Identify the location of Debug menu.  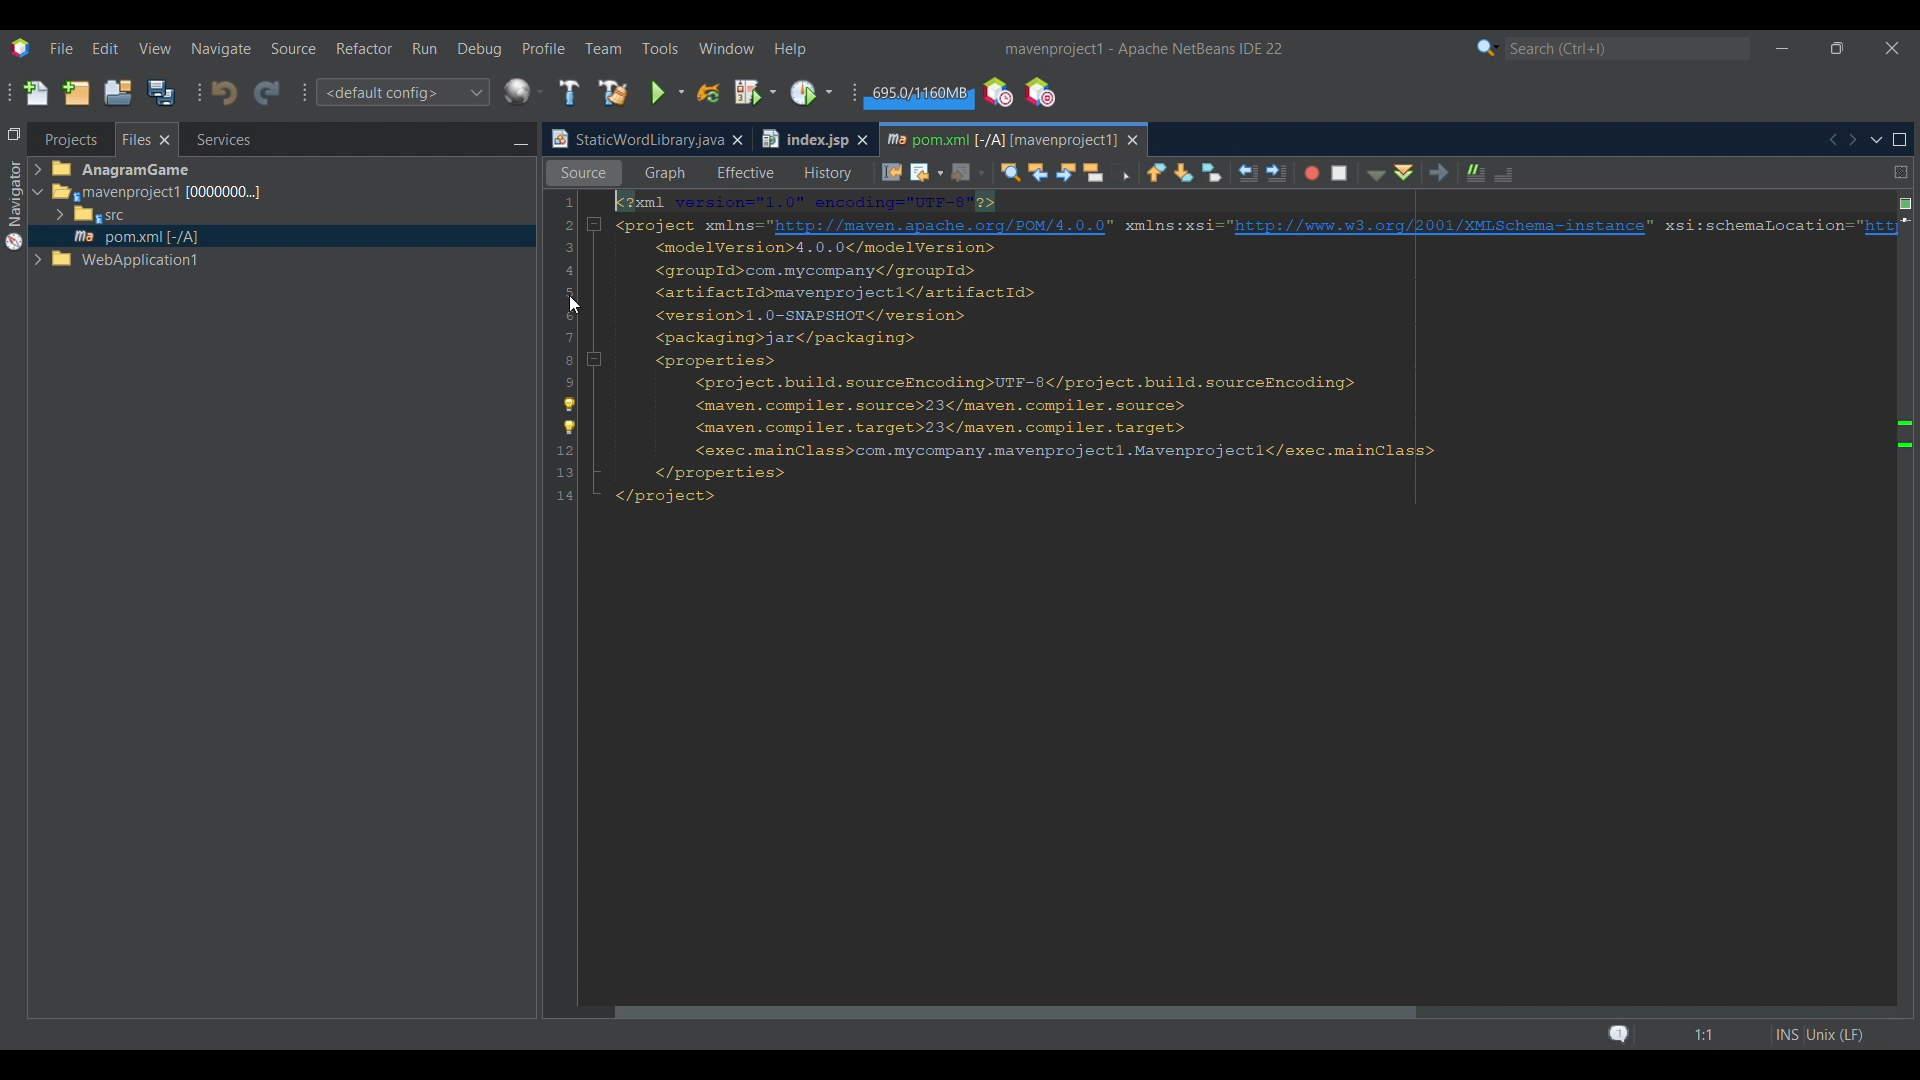
(480, 49).